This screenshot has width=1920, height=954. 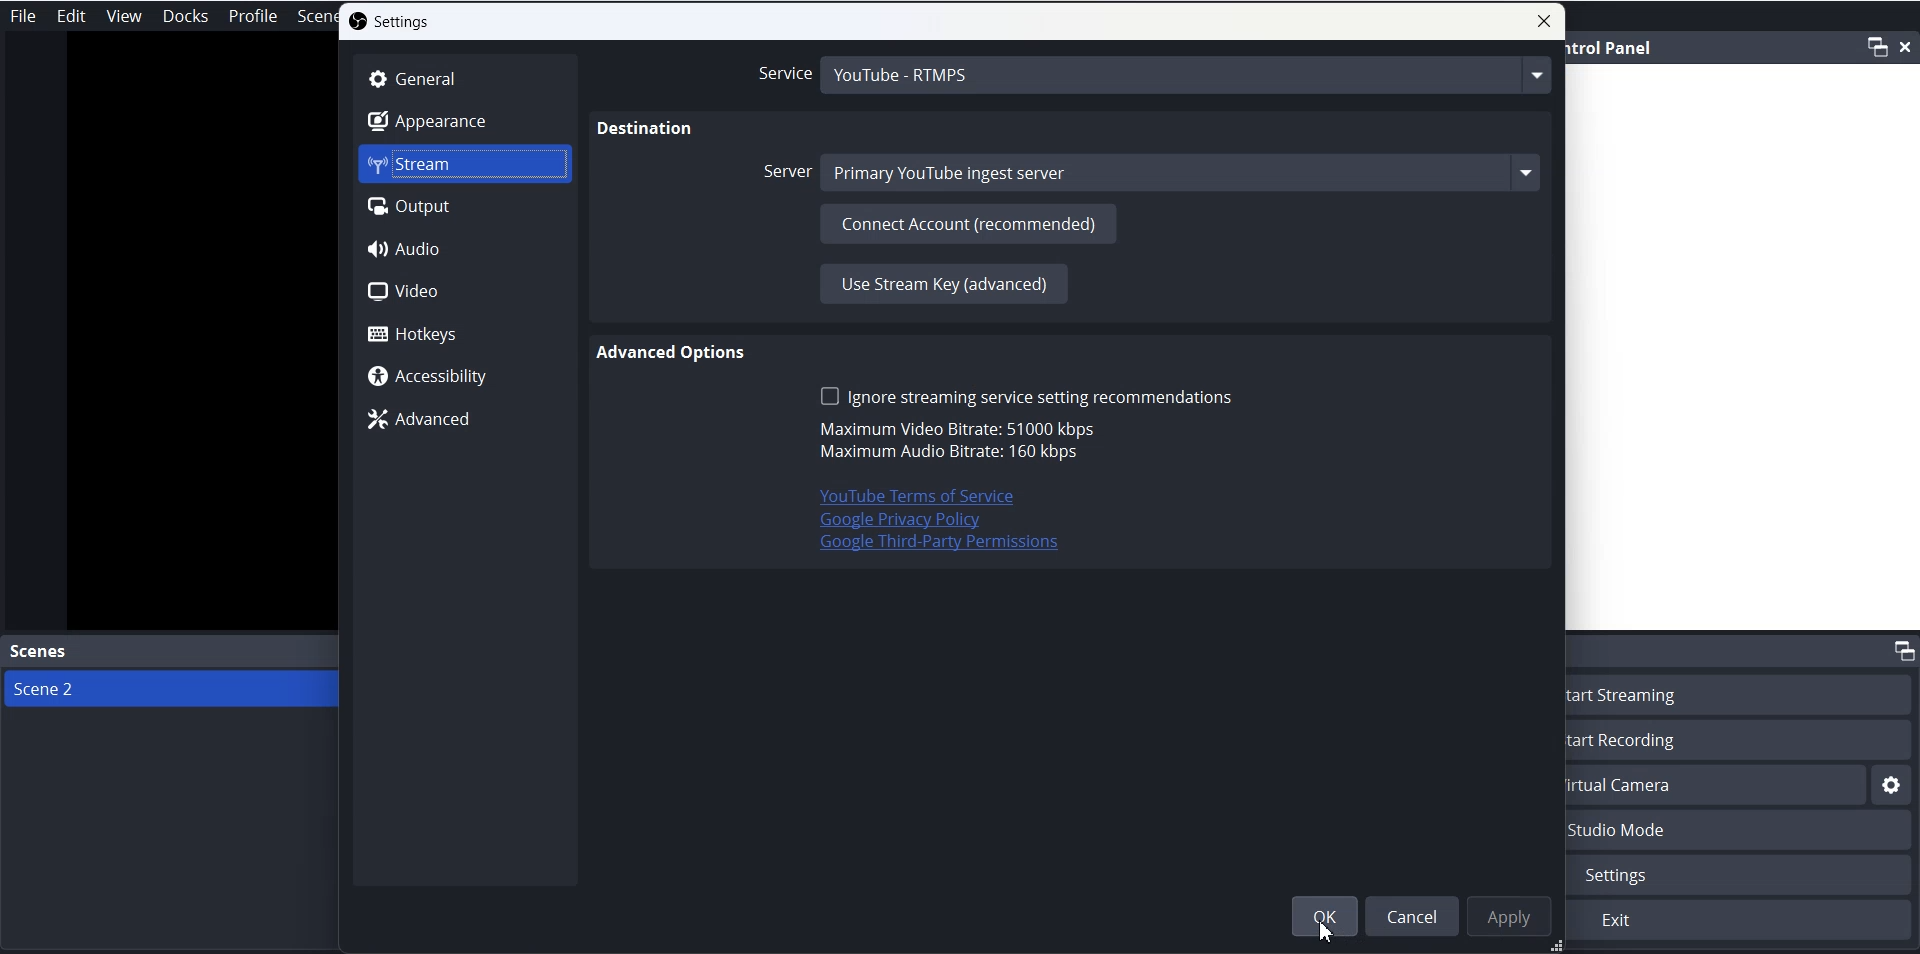 What do you see at coordinates (674, 353) in the screenshot?
I see `Advanced options` at bounding box center [674, 353].